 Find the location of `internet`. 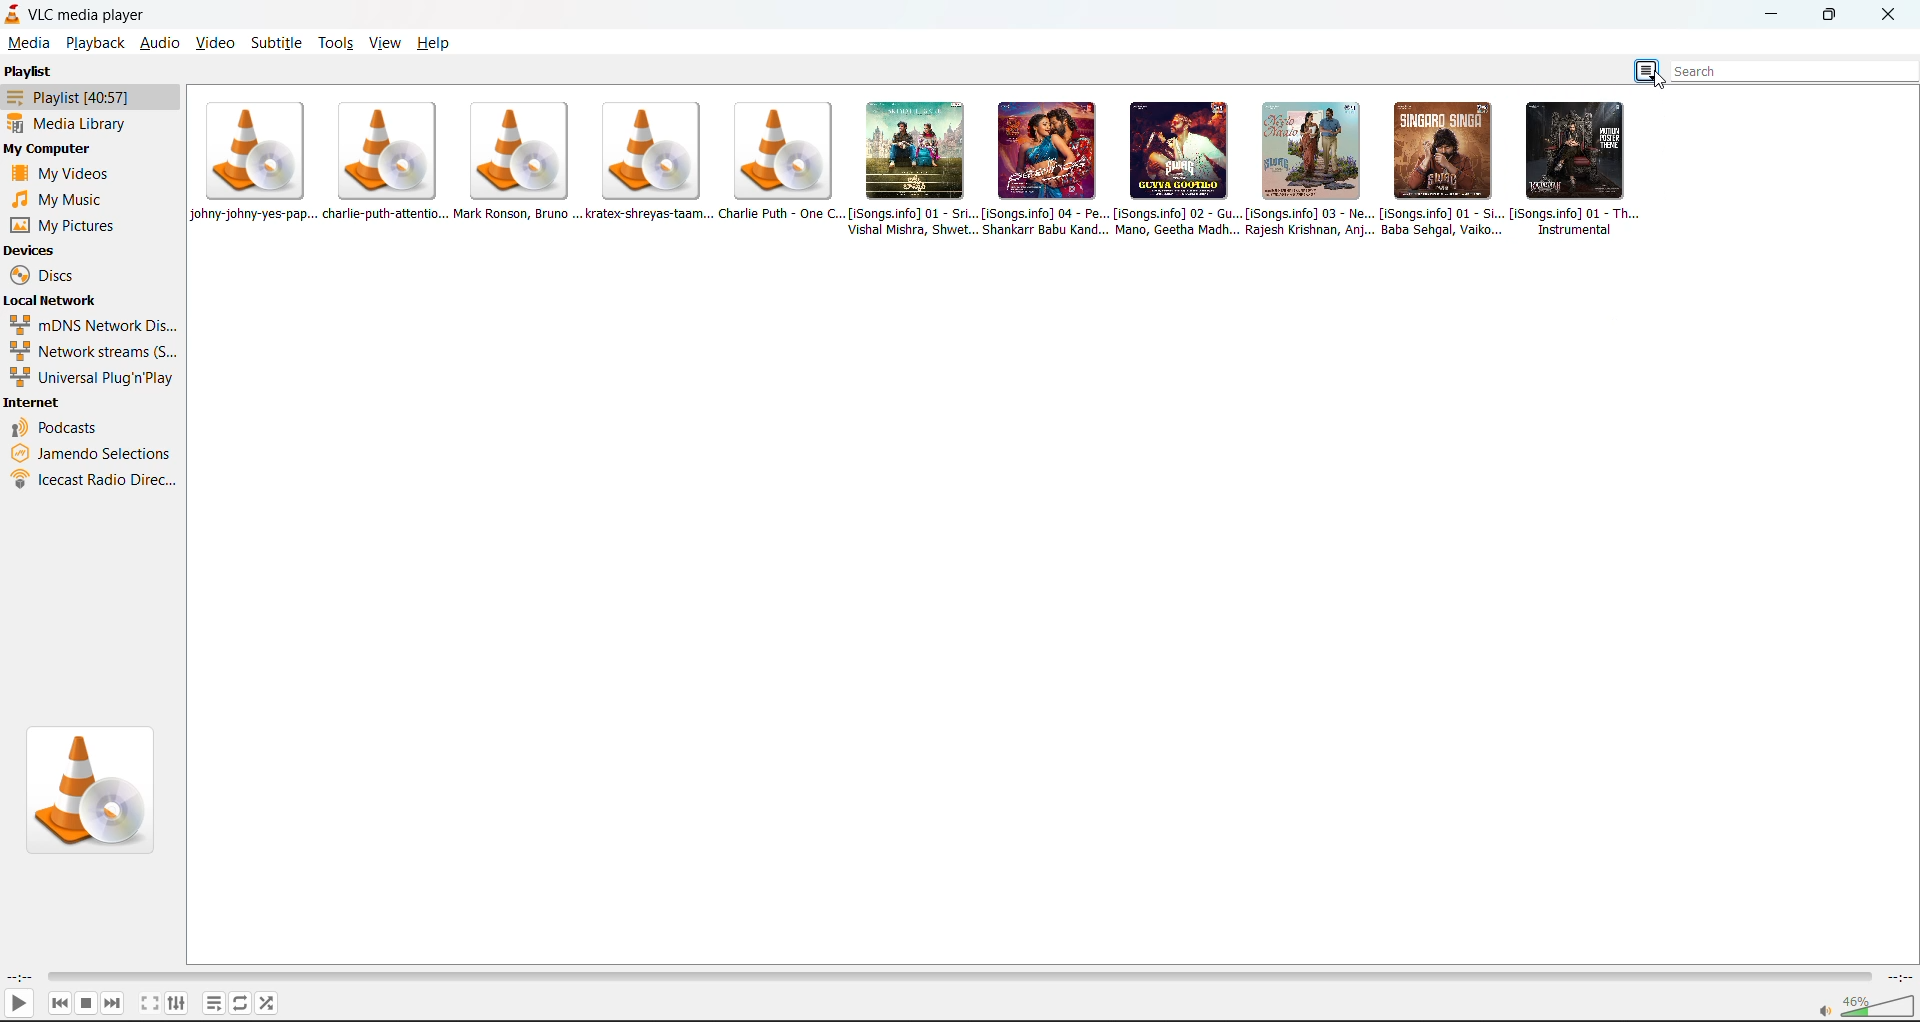

internet is located at coordinates (34, 405).